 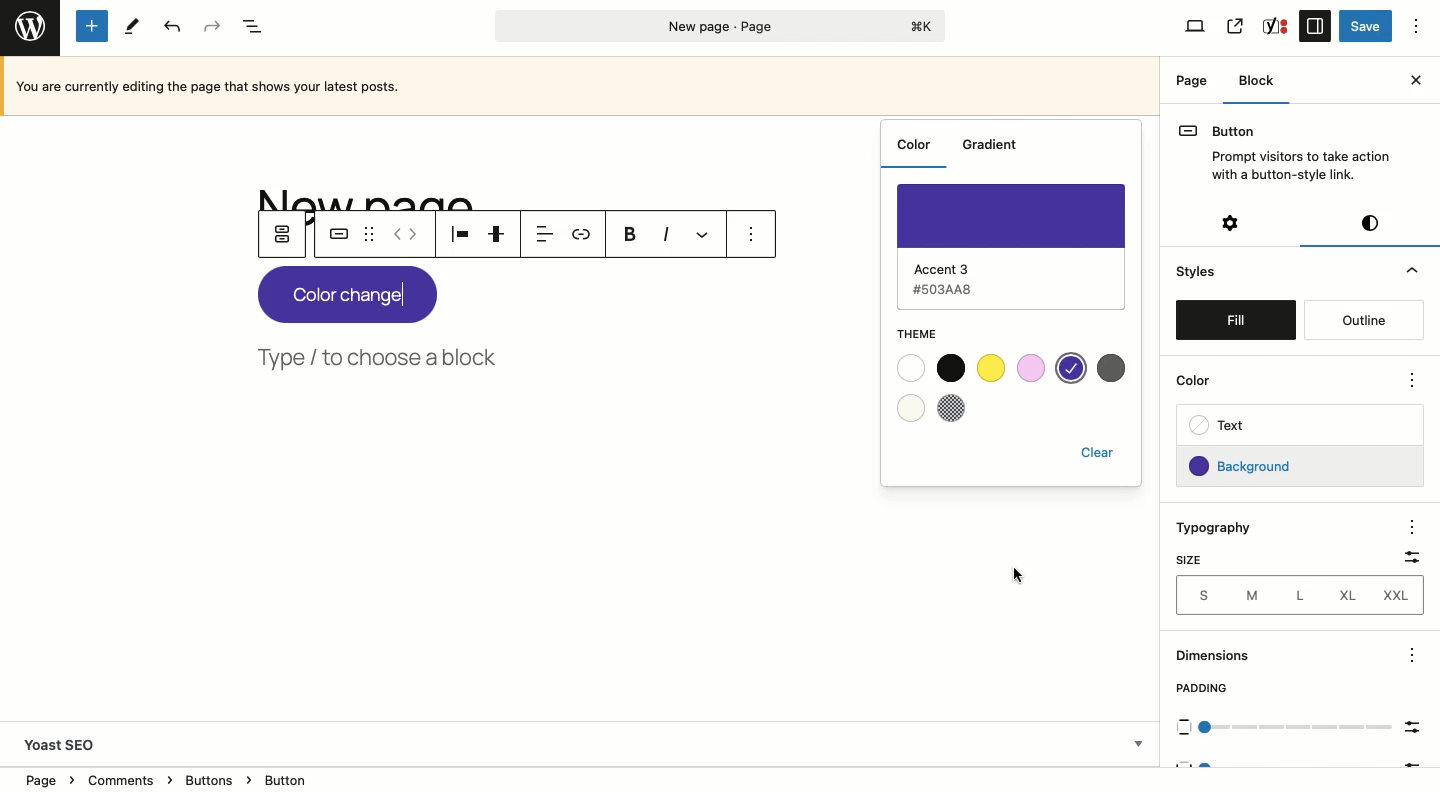 What do you see at coordinates (1401, 592) in the screenshot?
I see `XXL` at bounding box center [1401, 592].